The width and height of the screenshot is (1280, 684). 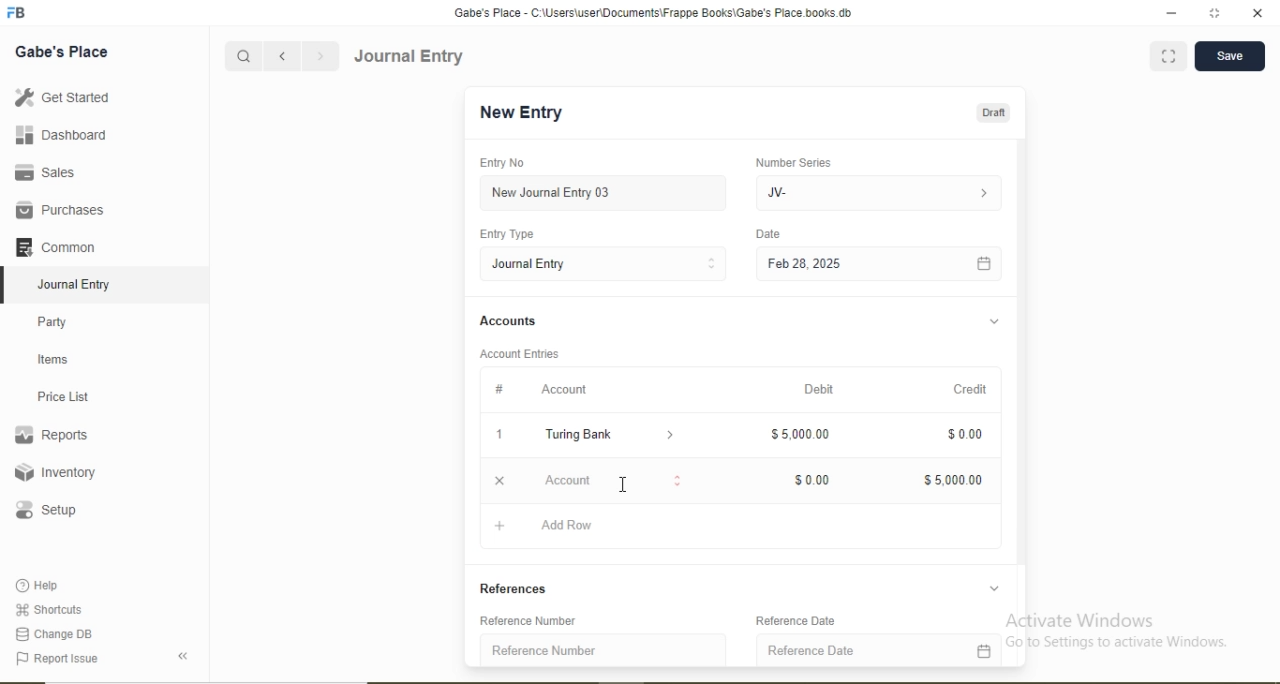 I want to click on Logo, so click(x=17, y=13).